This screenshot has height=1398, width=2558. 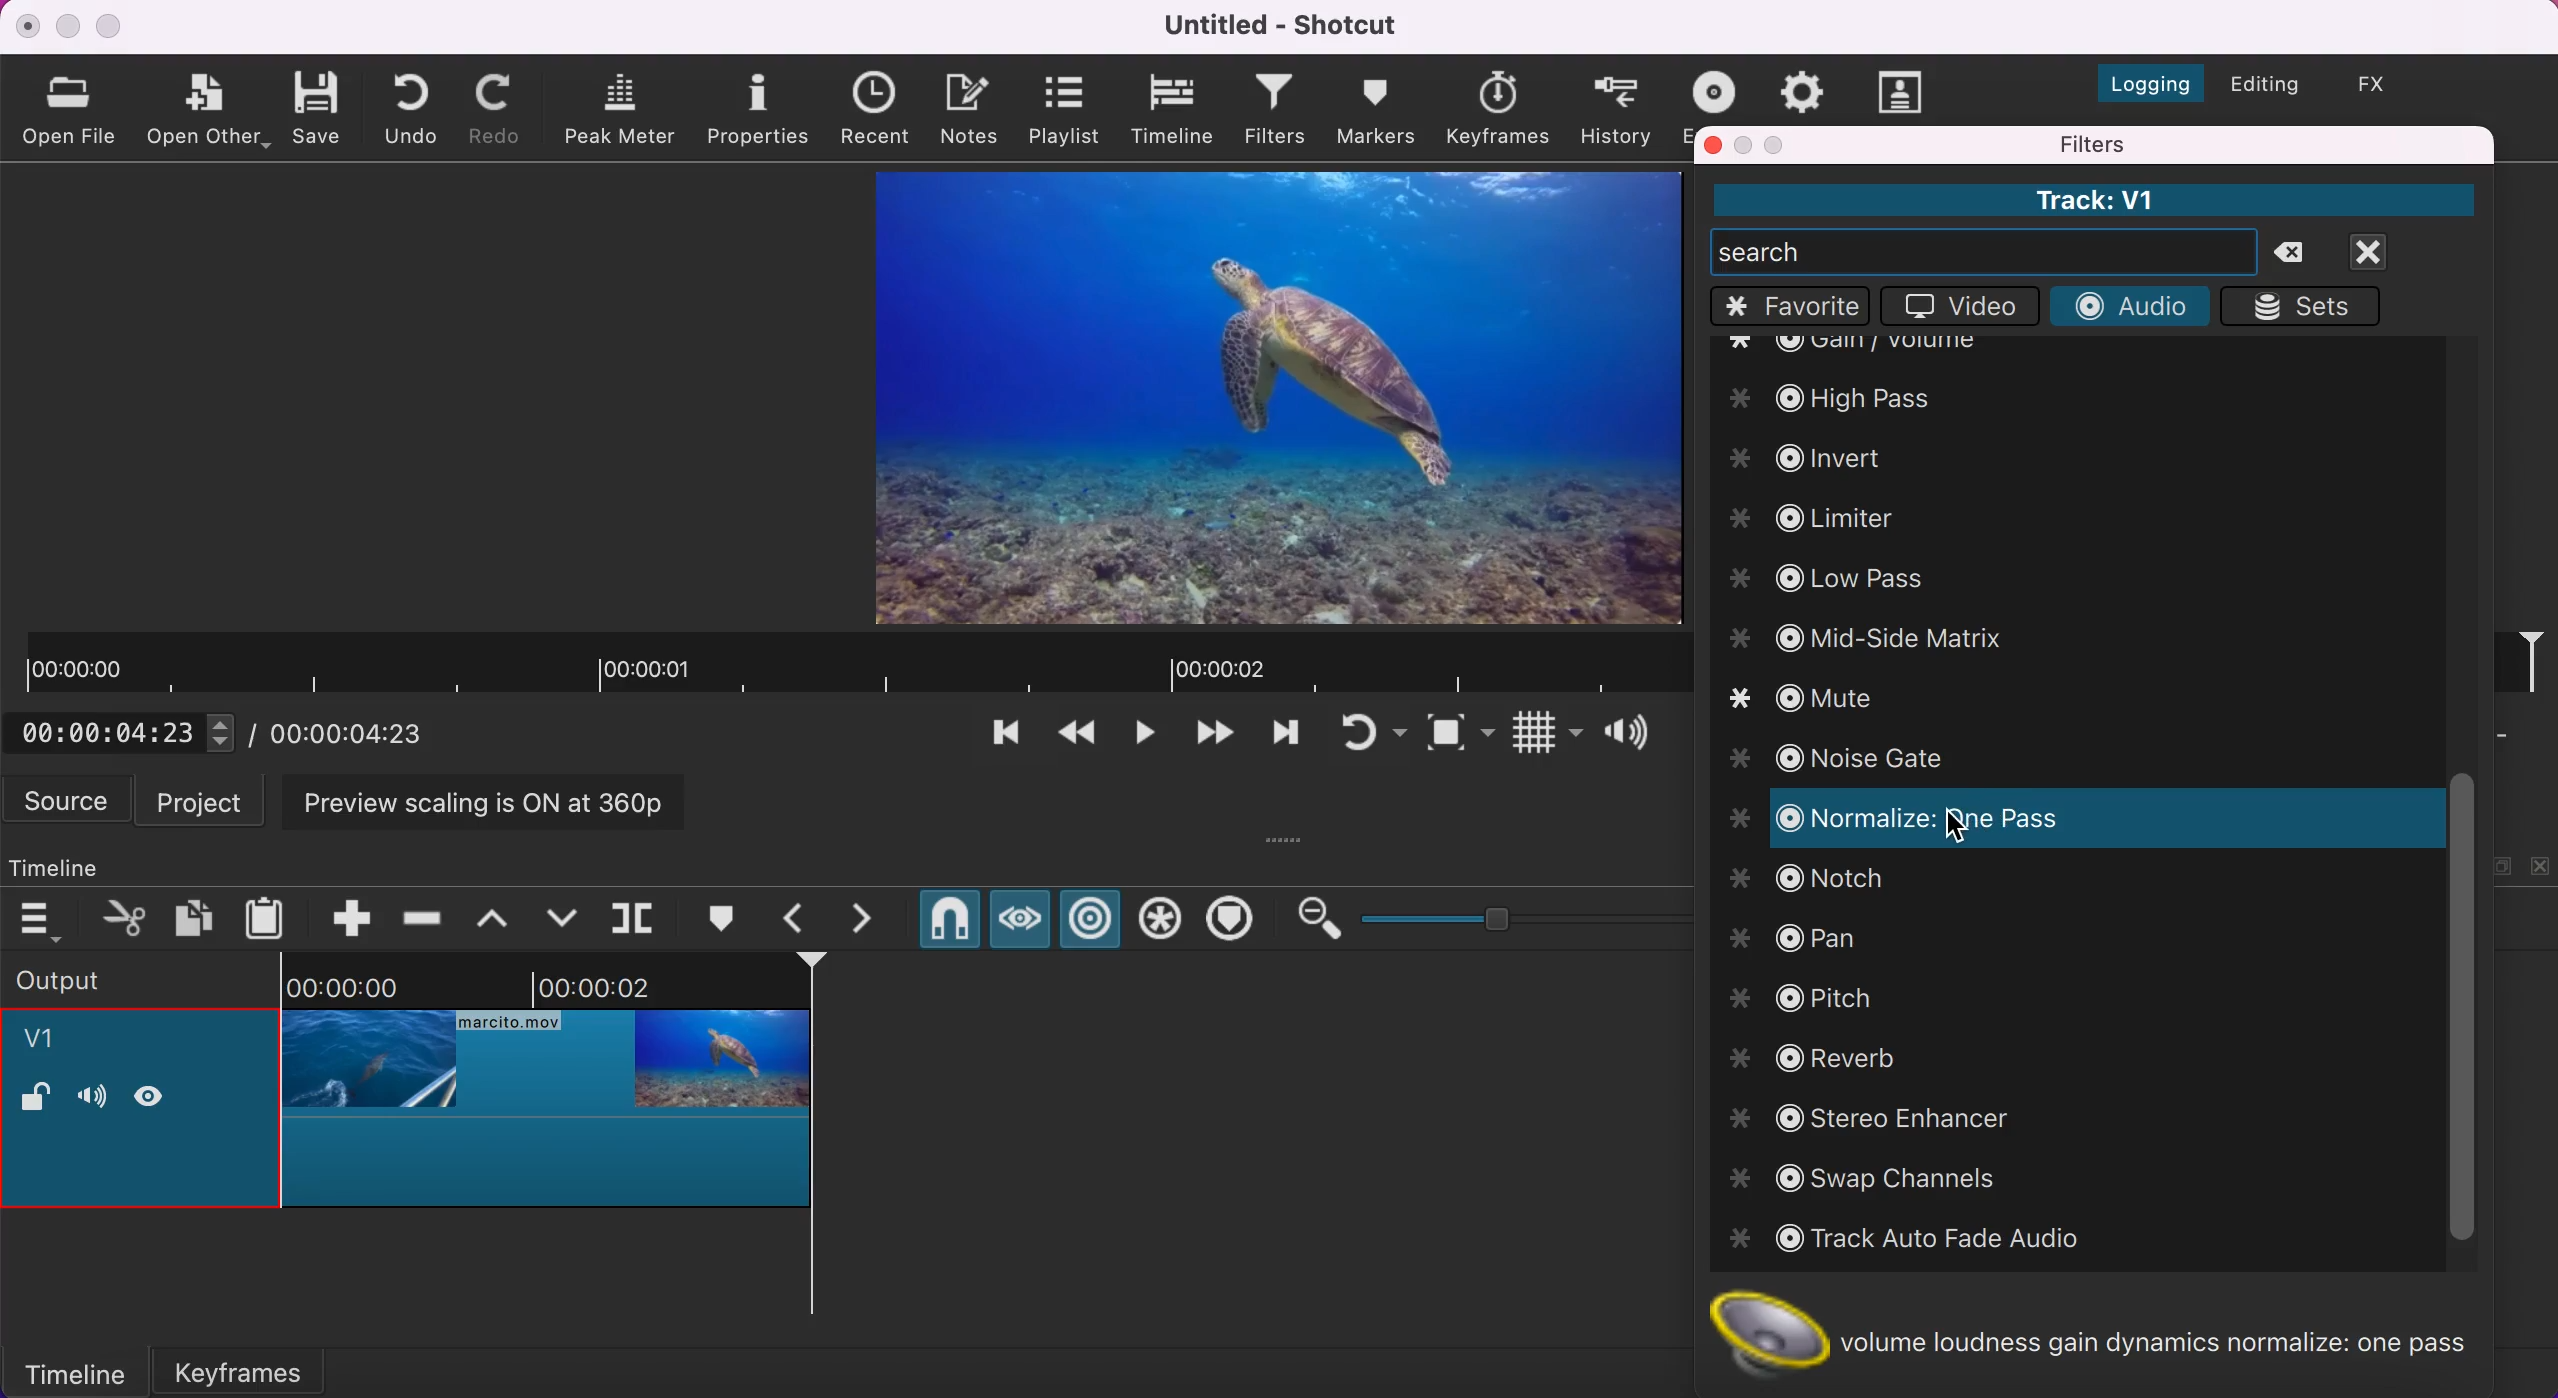 What do you see at coordinates (1802, 931) in the screenshot?
I see `pan` at bounding box center [1802, 931].